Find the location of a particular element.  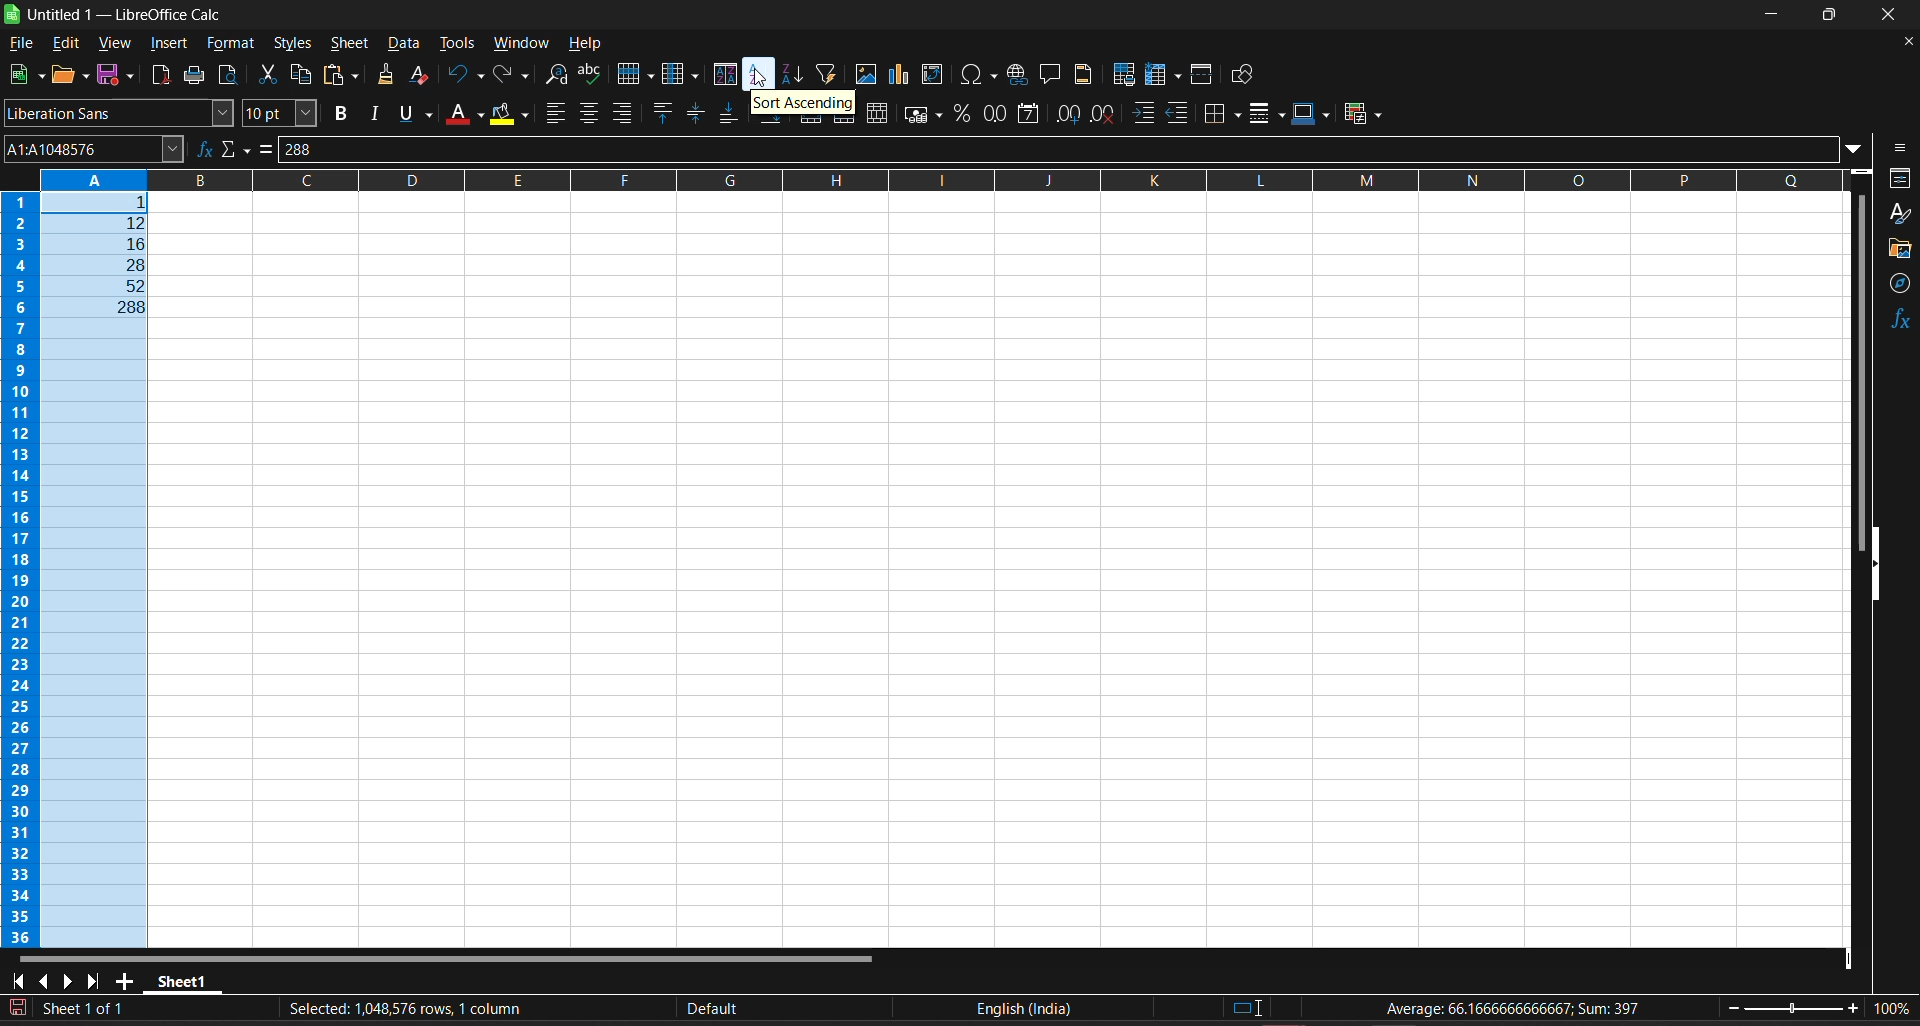

bold is located at coordinates (339, 114).